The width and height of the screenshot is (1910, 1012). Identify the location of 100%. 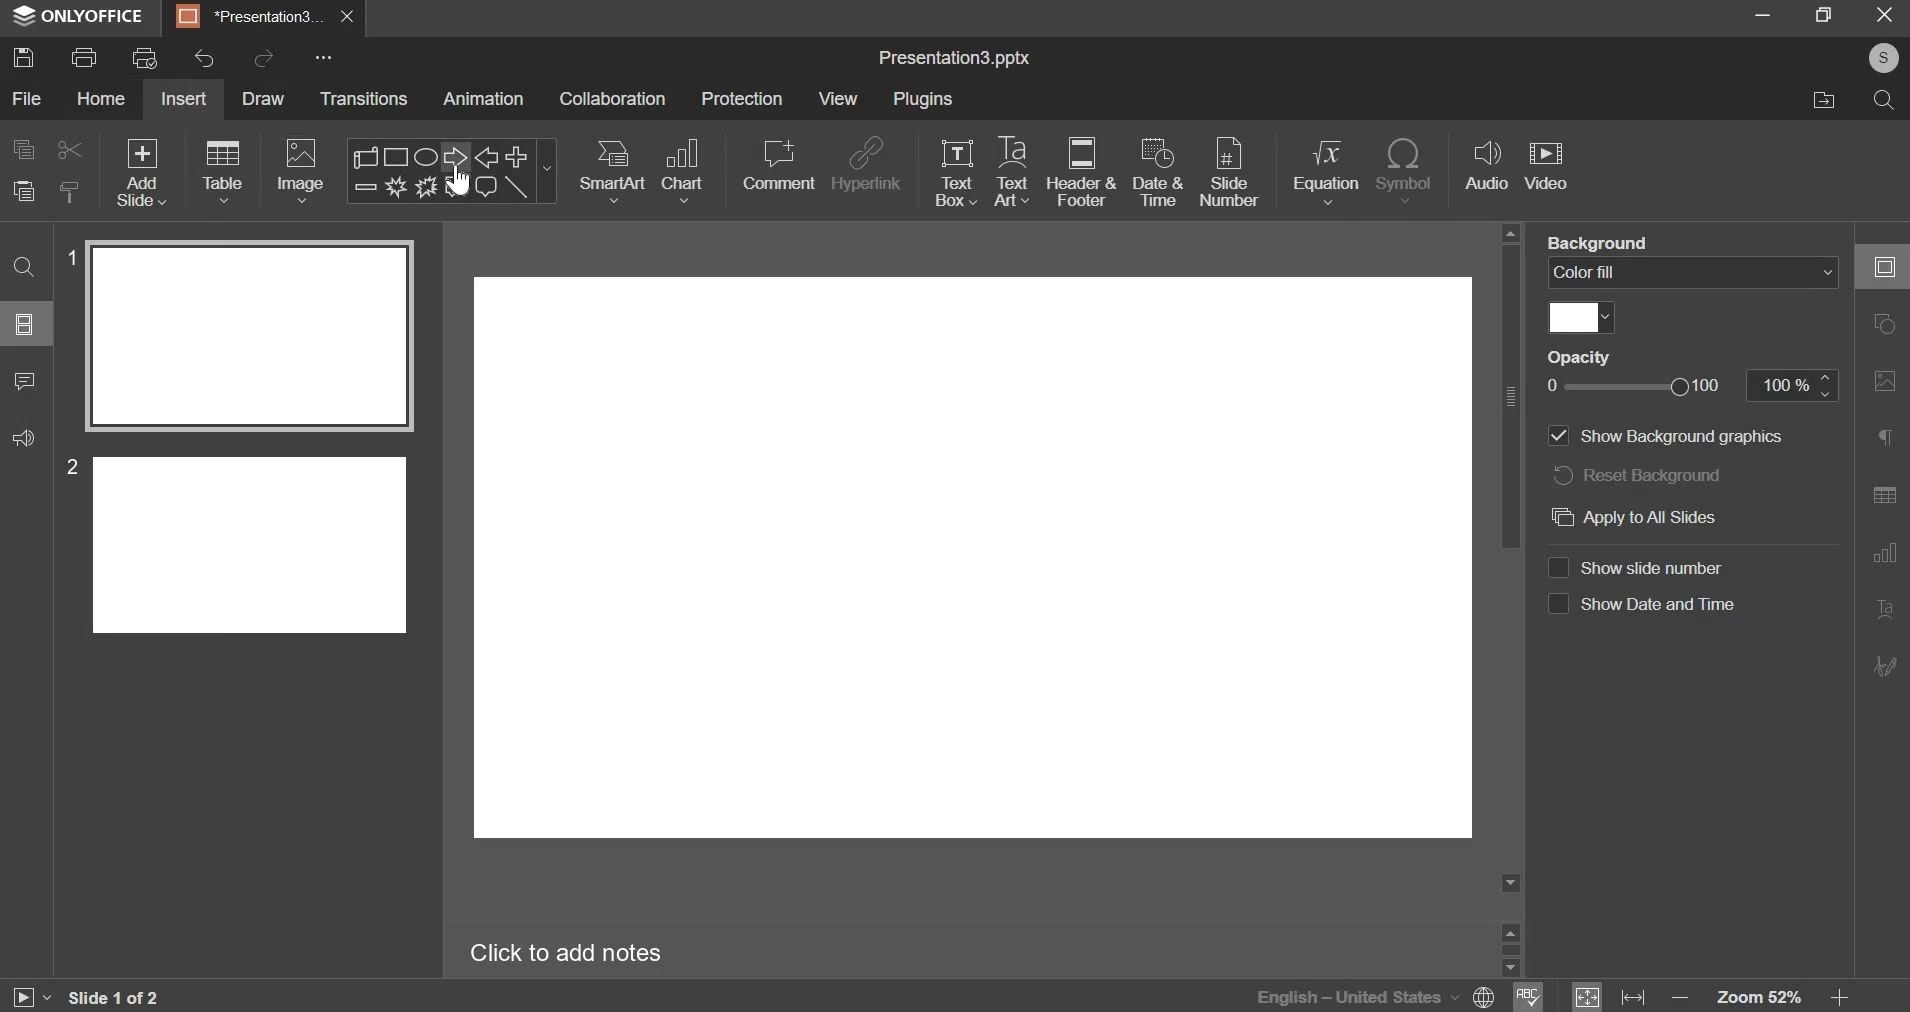
(1792, 385).